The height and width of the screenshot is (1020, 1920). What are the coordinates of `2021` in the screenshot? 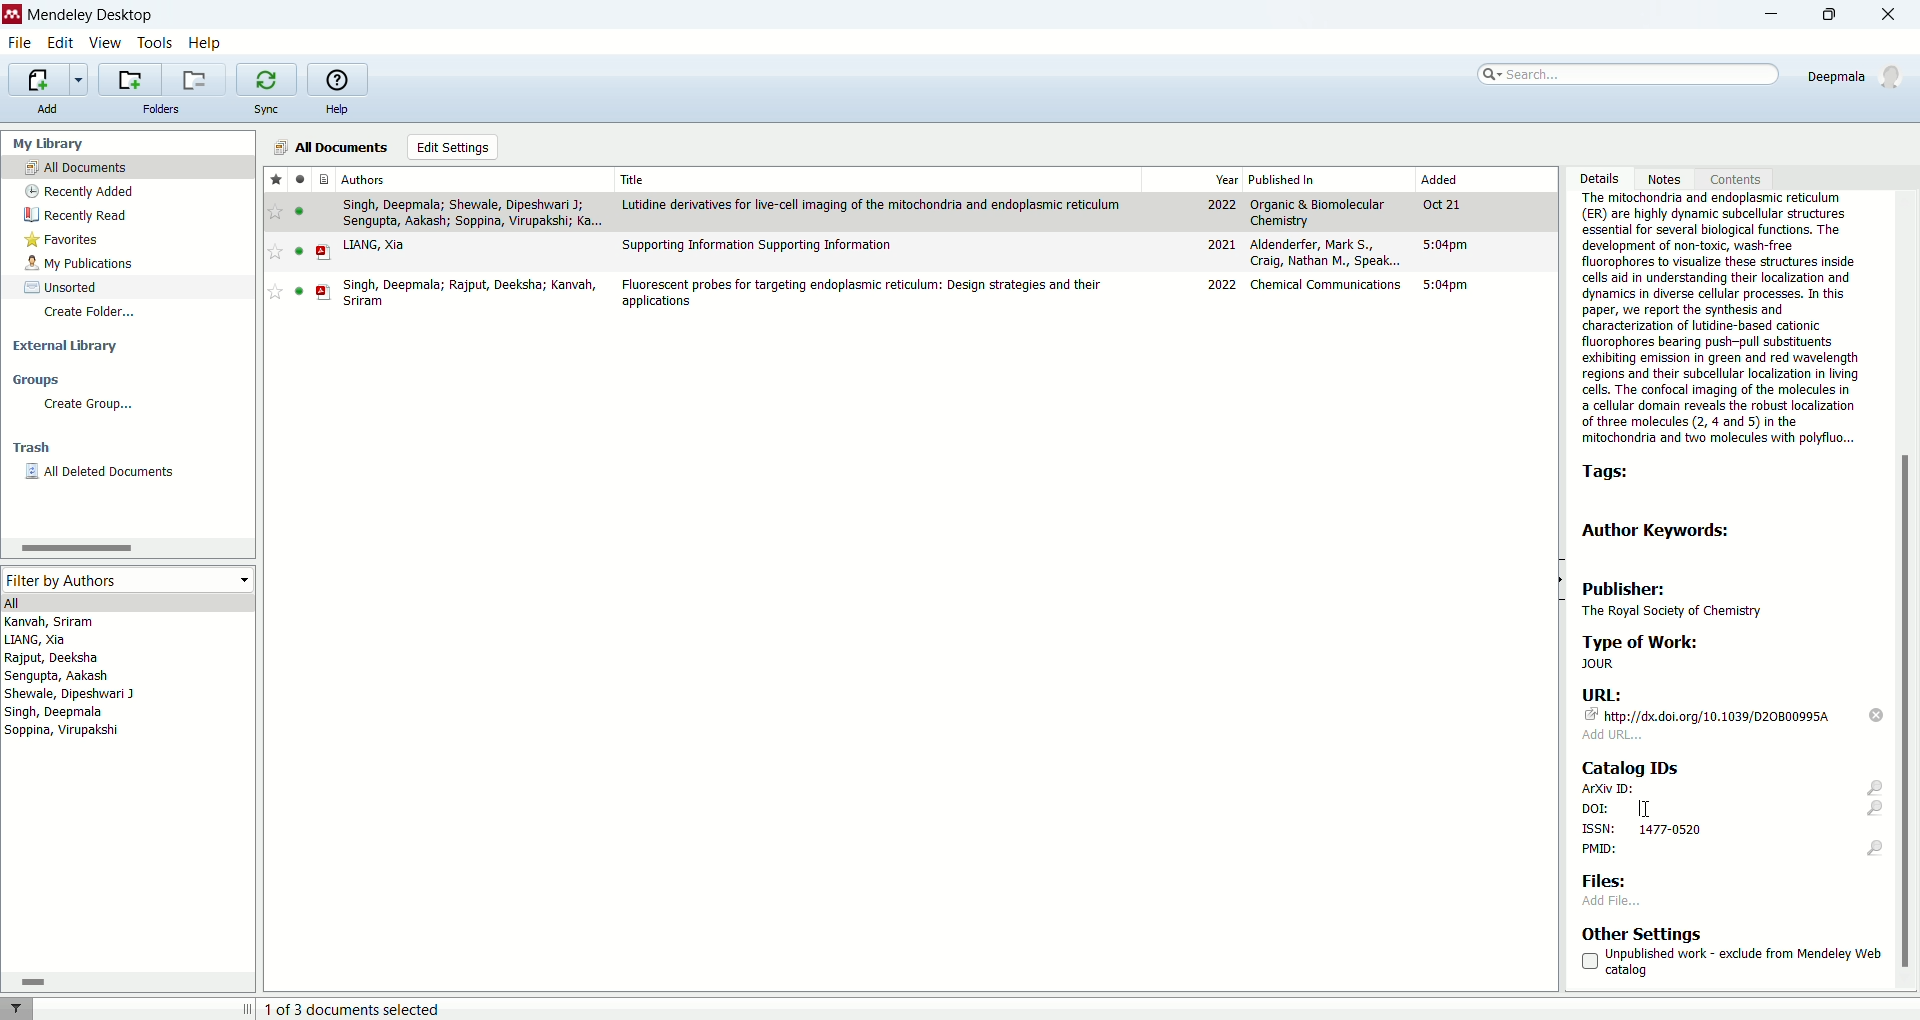 It's located at (1221, 244).